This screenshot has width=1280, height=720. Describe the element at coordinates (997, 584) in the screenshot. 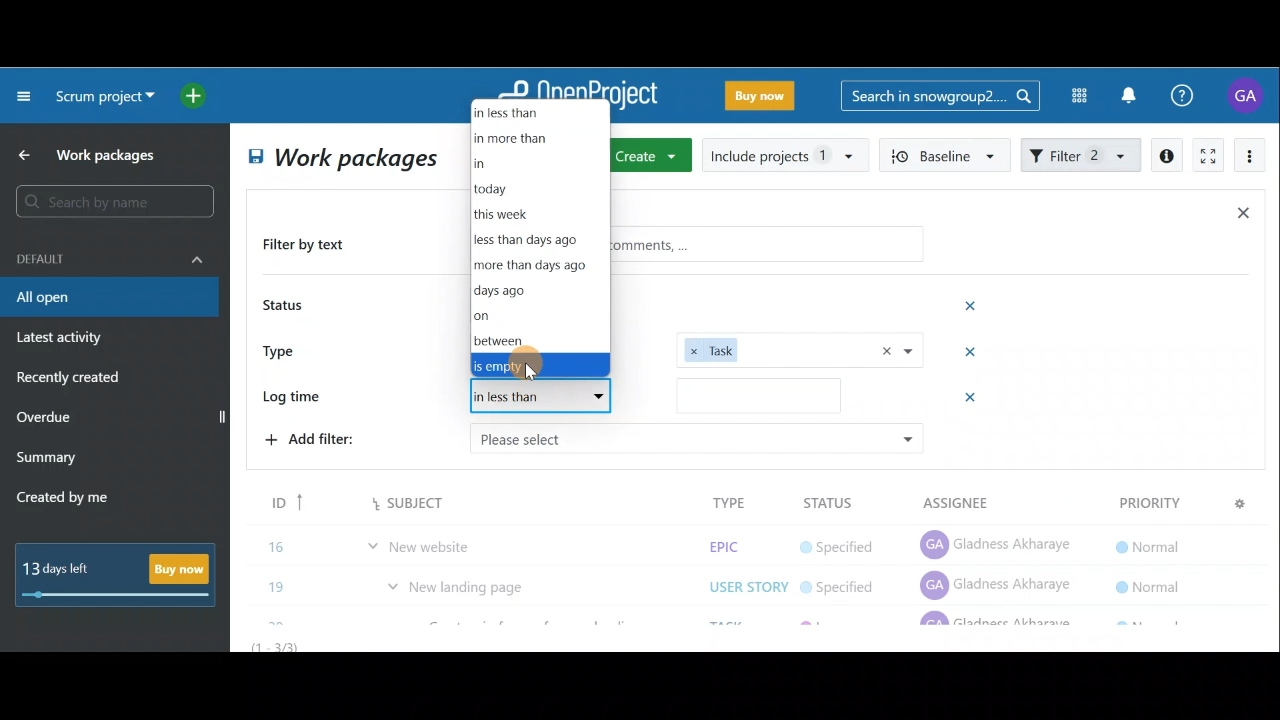

I see `(GA) Gladness Akharaye` at that location.